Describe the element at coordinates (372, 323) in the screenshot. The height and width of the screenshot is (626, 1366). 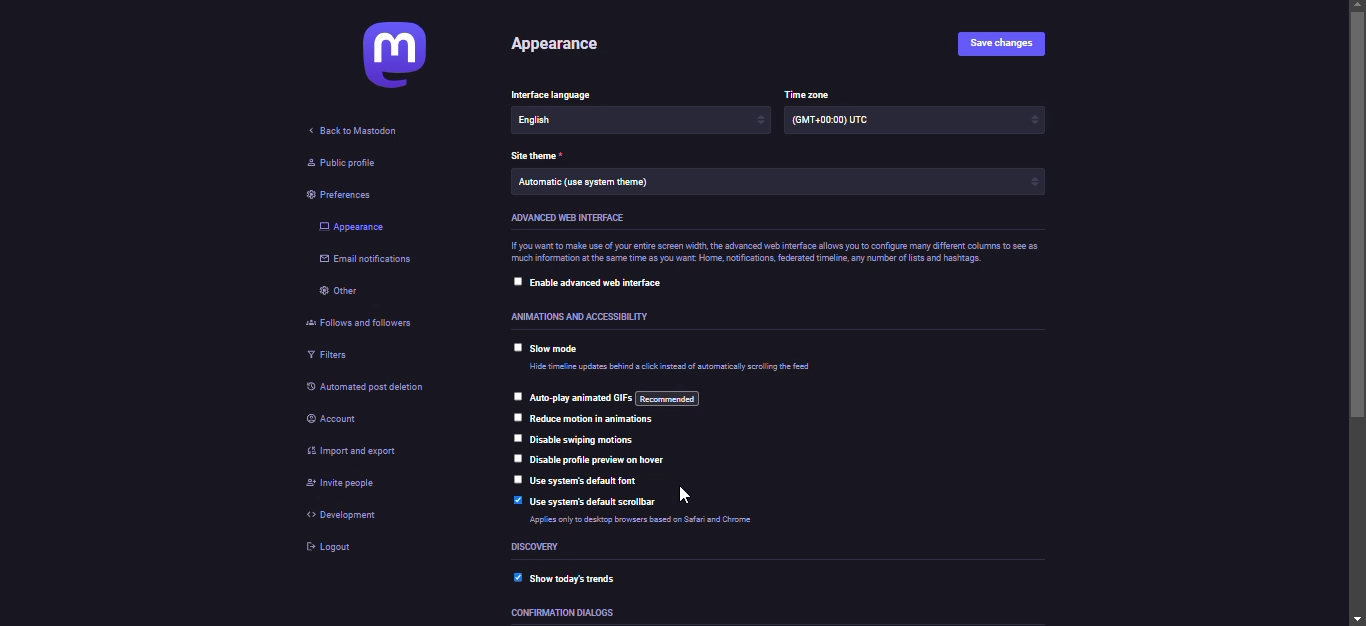
I see `follows and followers` at that location.